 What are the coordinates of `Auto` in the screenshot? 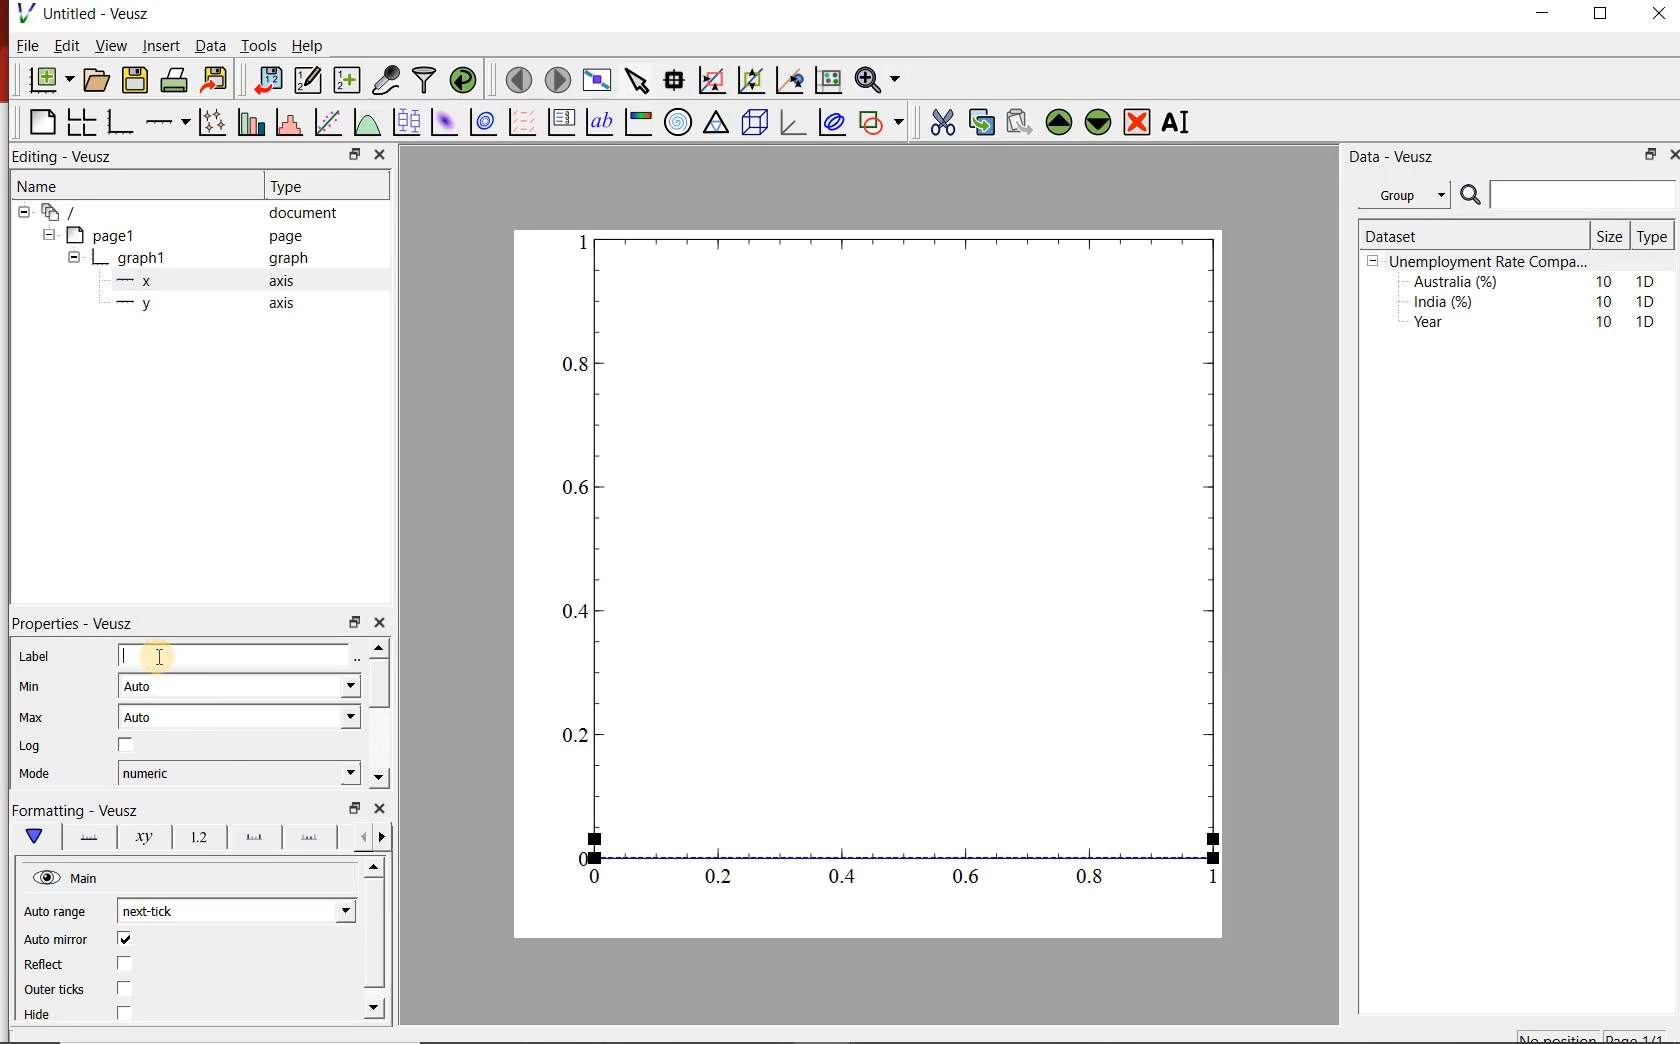 It's located at (240, 686).